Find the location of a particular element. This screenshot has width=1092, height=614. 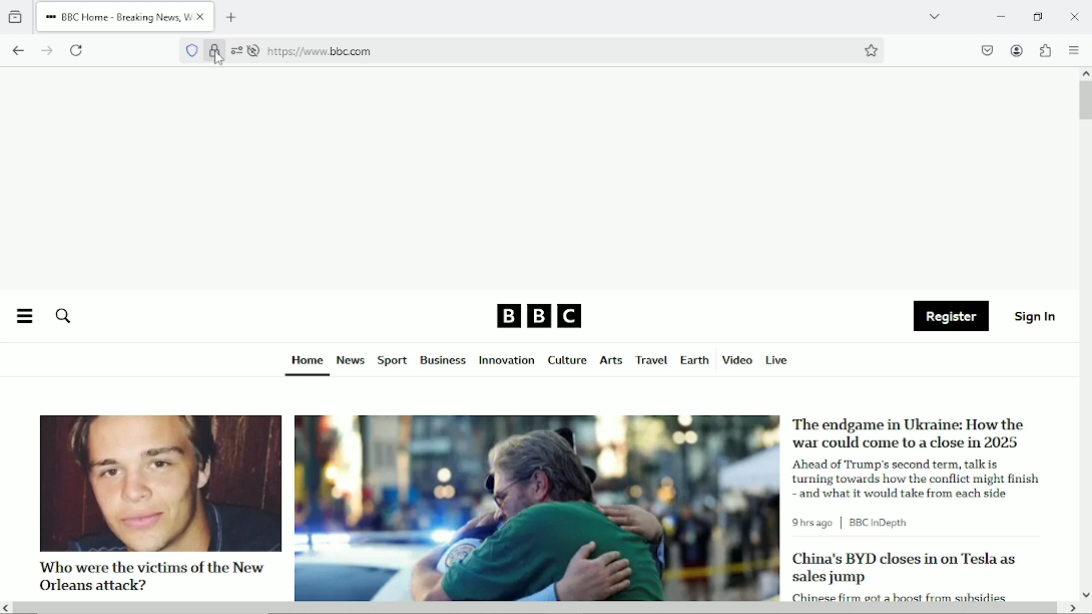

go forward is located at coordinates (46, 50).